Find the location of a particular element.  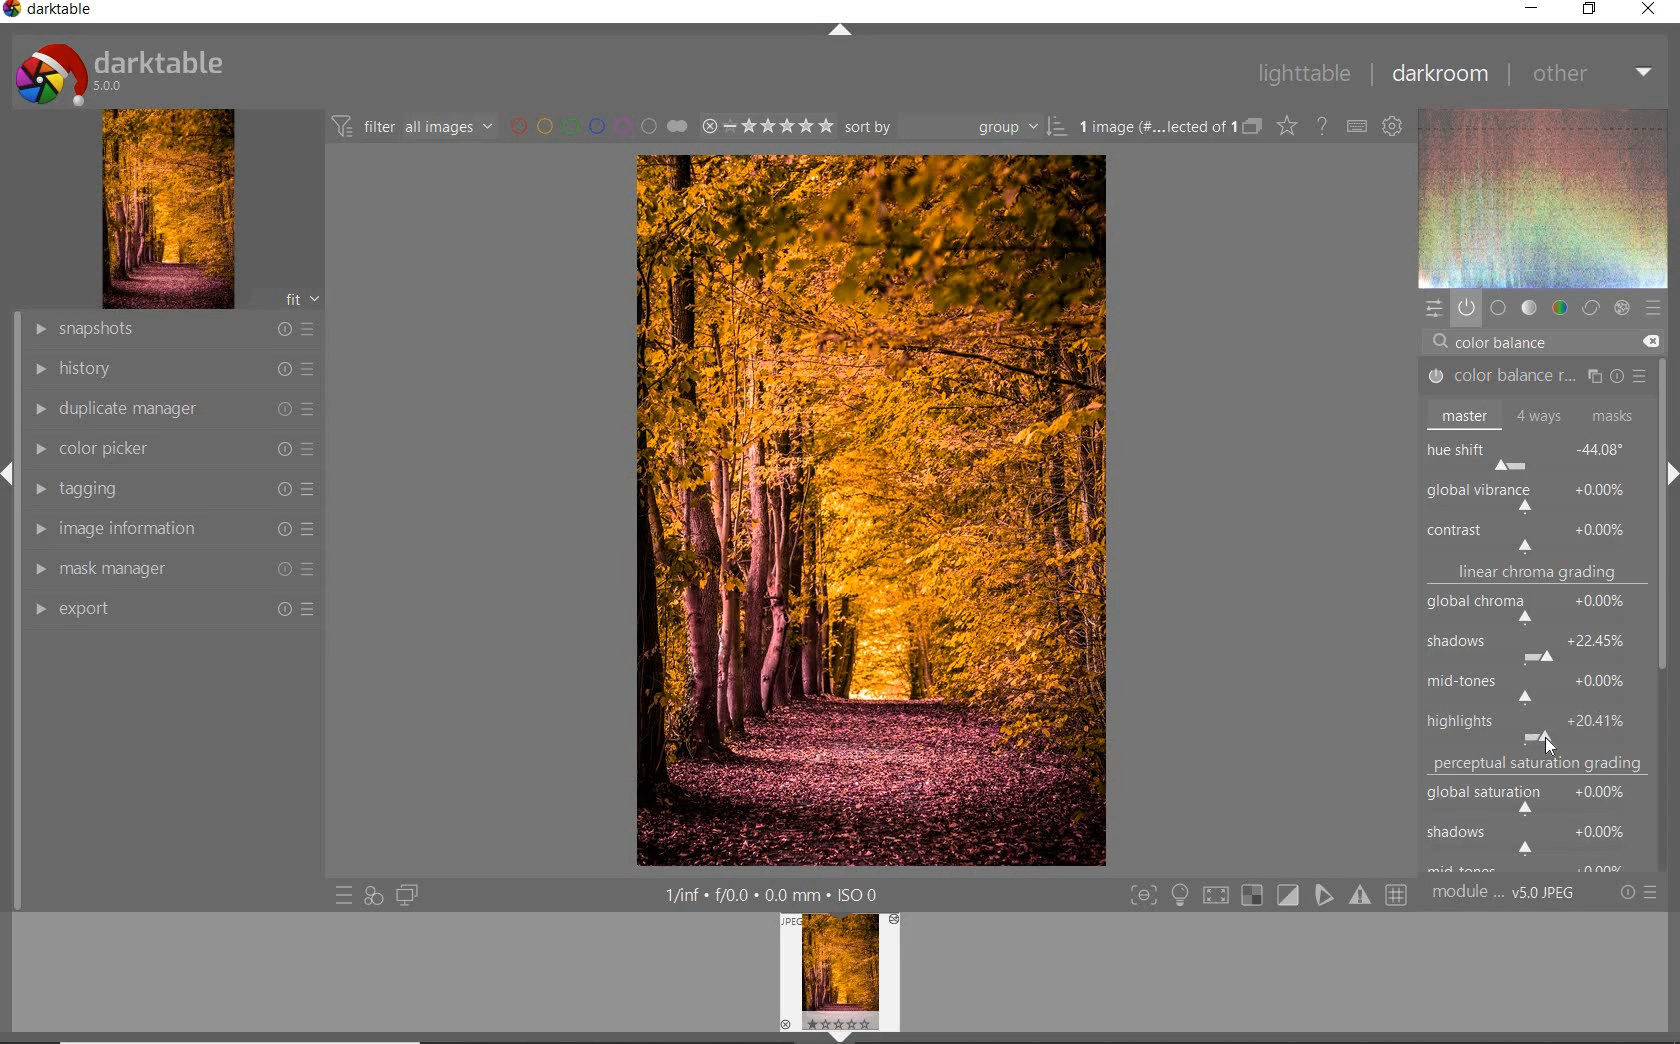

global saturation is located at coordinates (1537, 796).